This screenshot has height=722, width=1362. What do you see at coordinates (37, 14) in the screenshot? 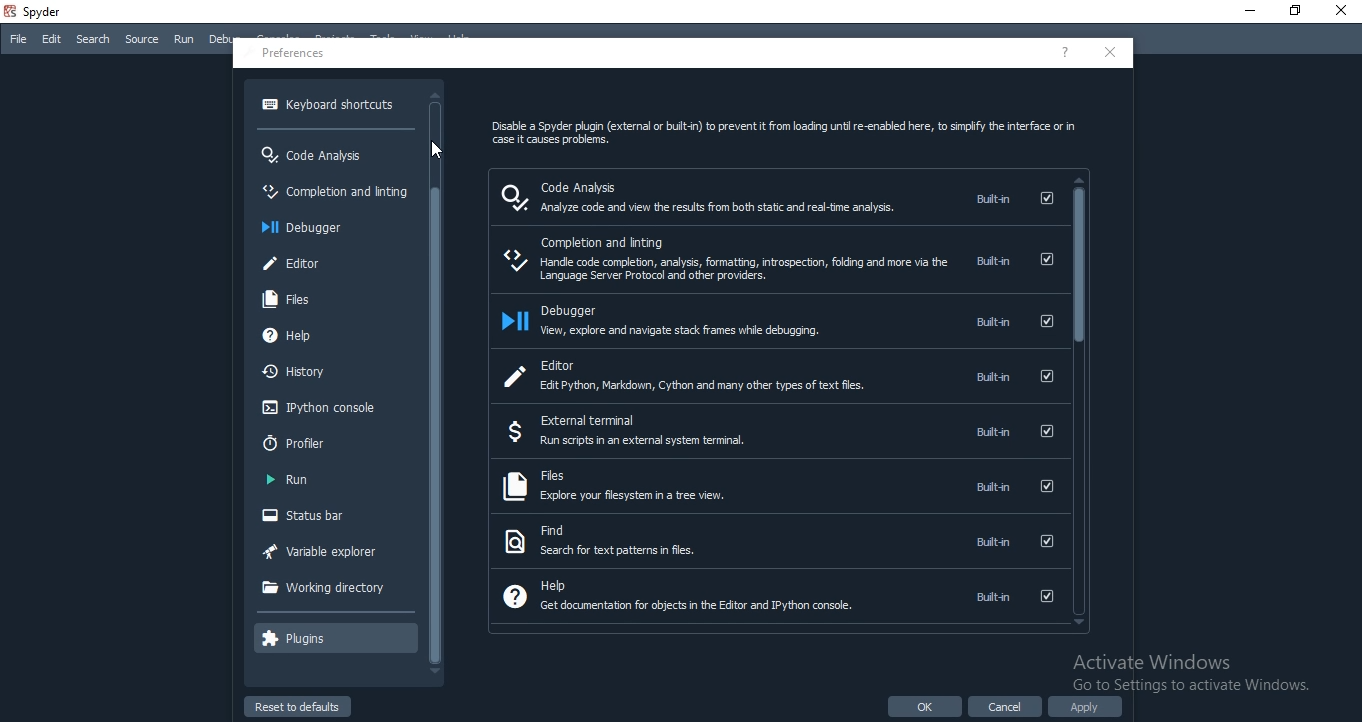
I see `spyder ` at bounding box center [37, 14].